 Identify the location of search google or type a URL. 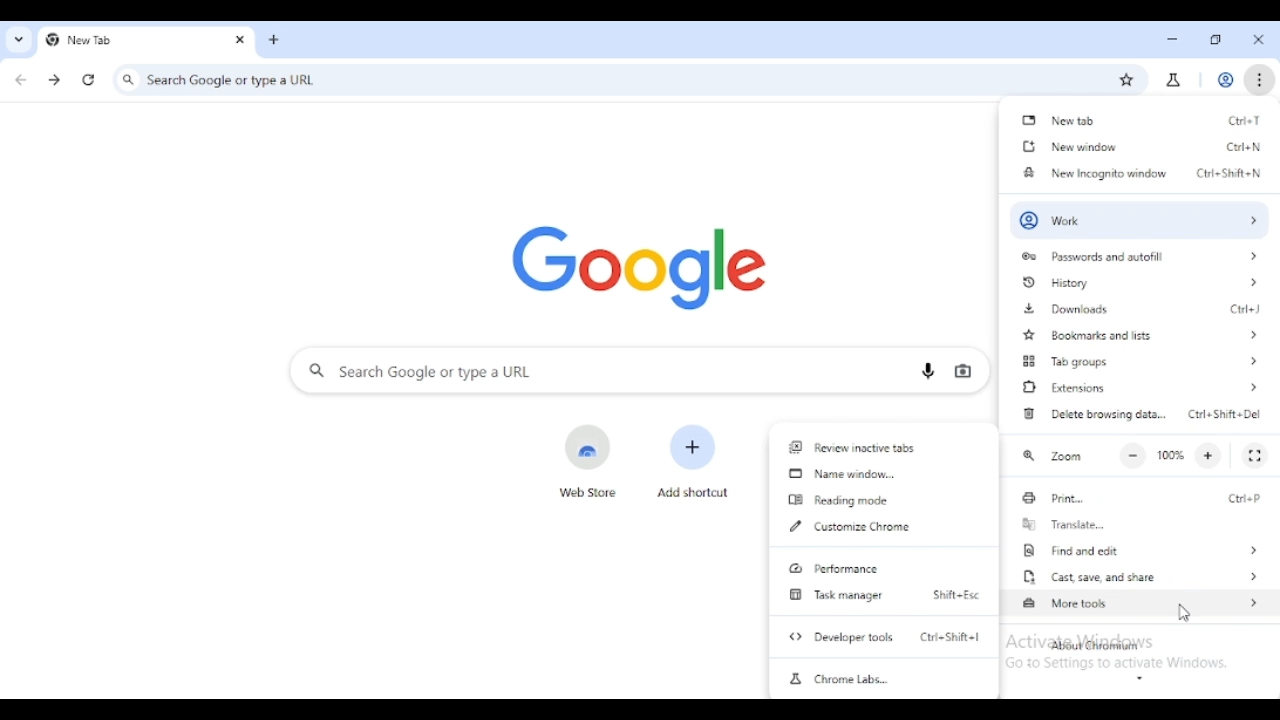
(587, 371).